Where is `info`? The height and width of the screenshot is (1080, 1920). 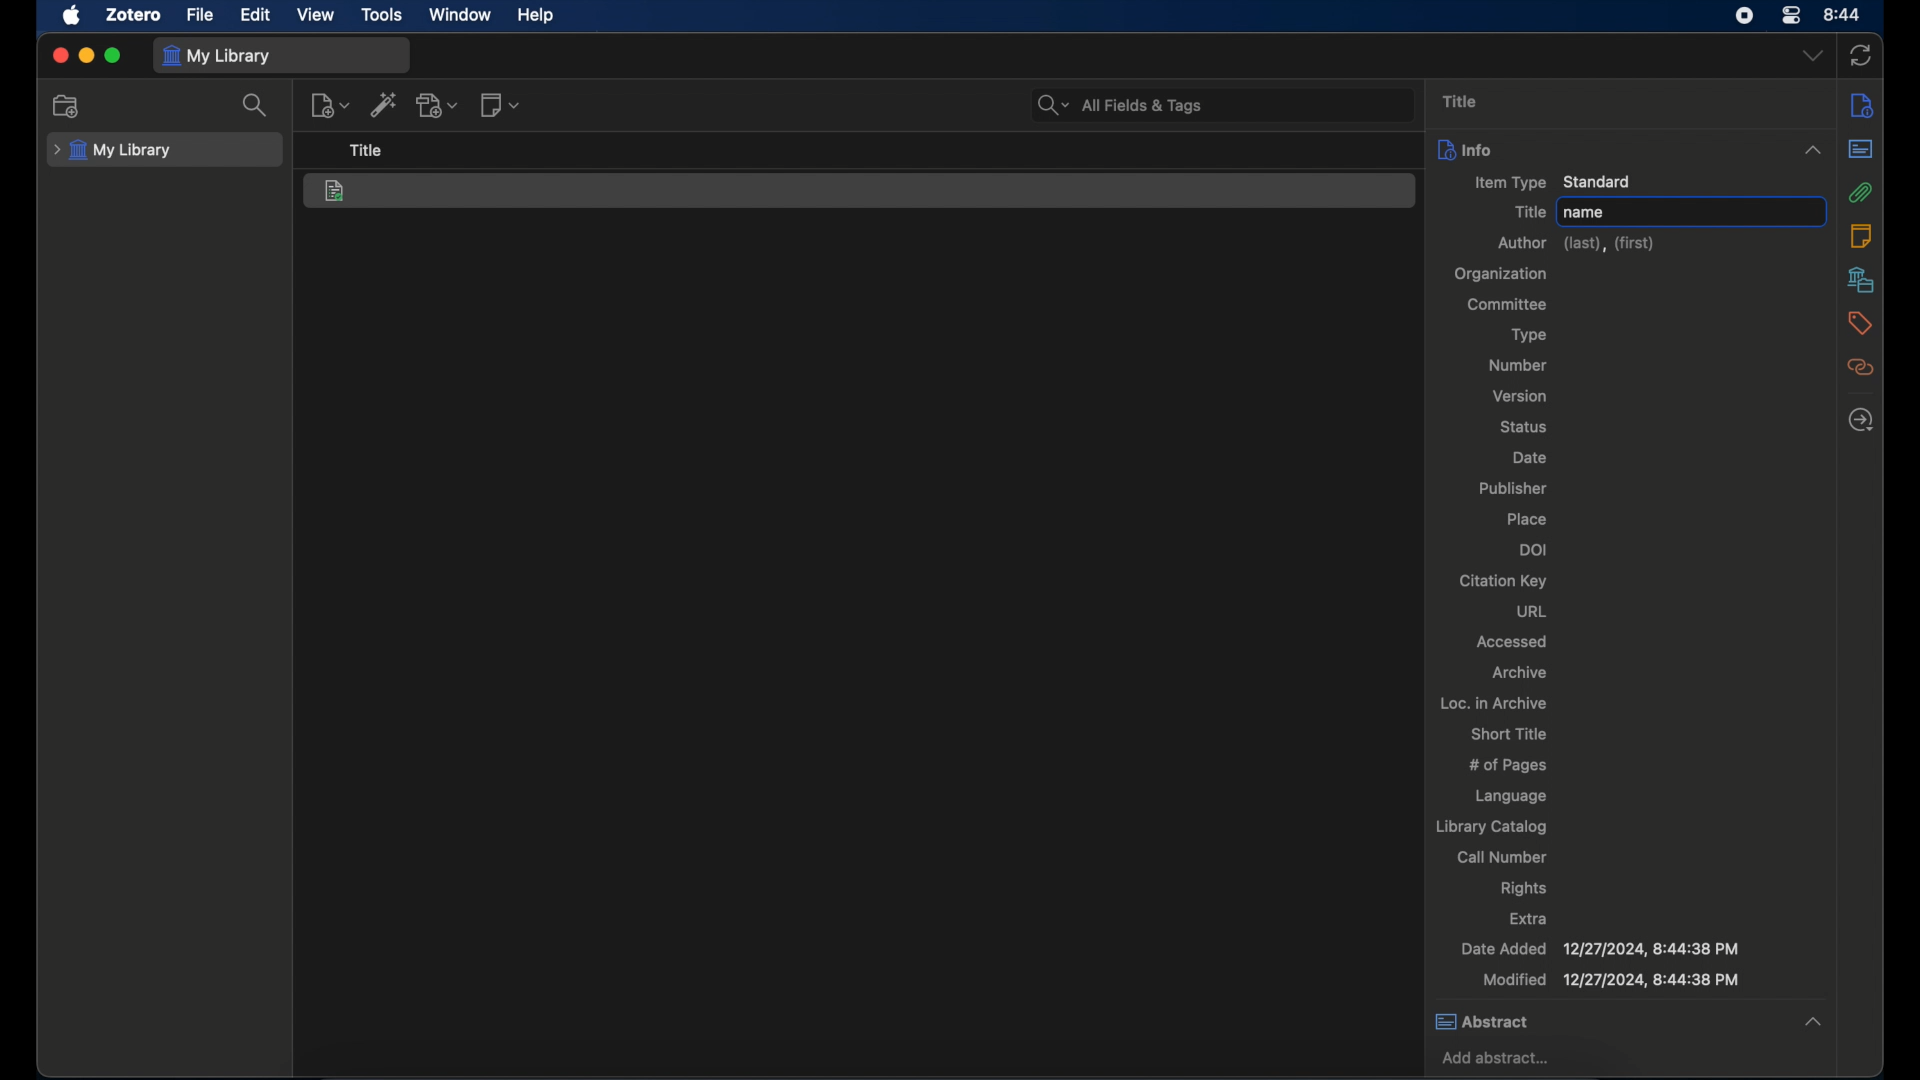 info is located at coordinates (1585, 150).